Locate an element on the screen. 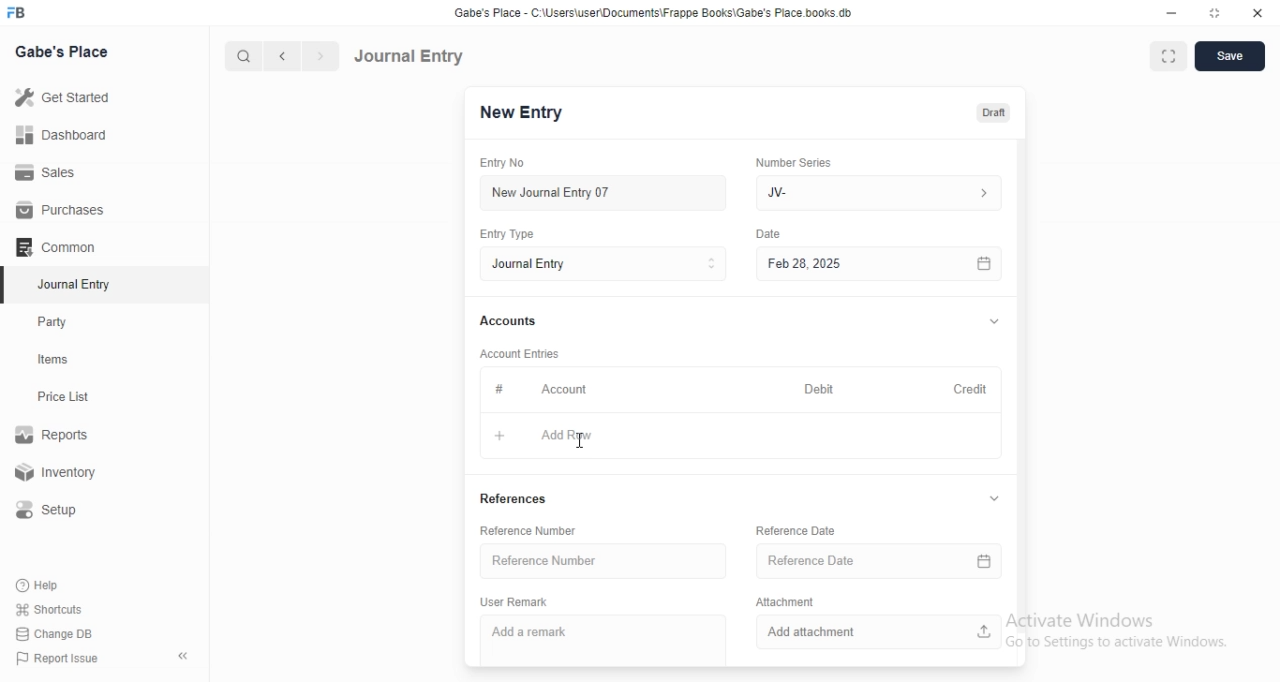 This screenshot has width=1280, height=682. Date is located at coordinates (770, 233).